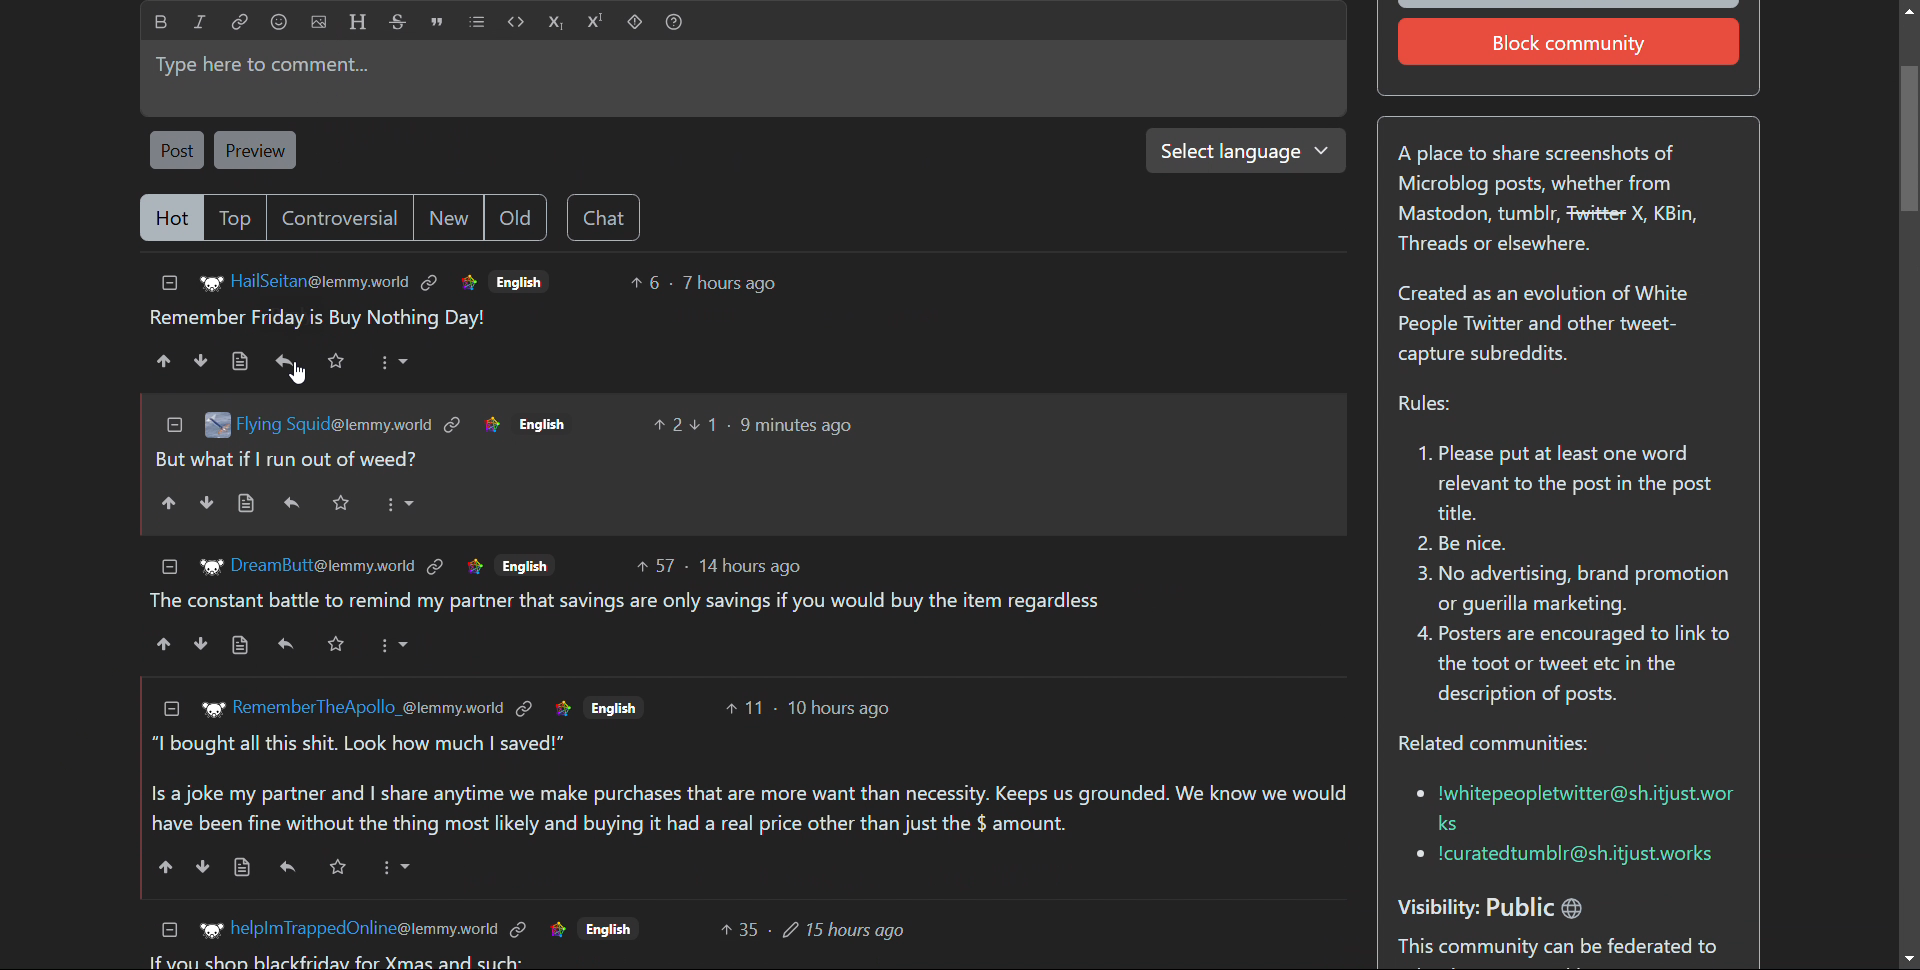 This screenshot has width=1920, height=970. What do you see at coordinates (746, 785) in the screenshot?
I see `comment` at bounding box center [746, 785].